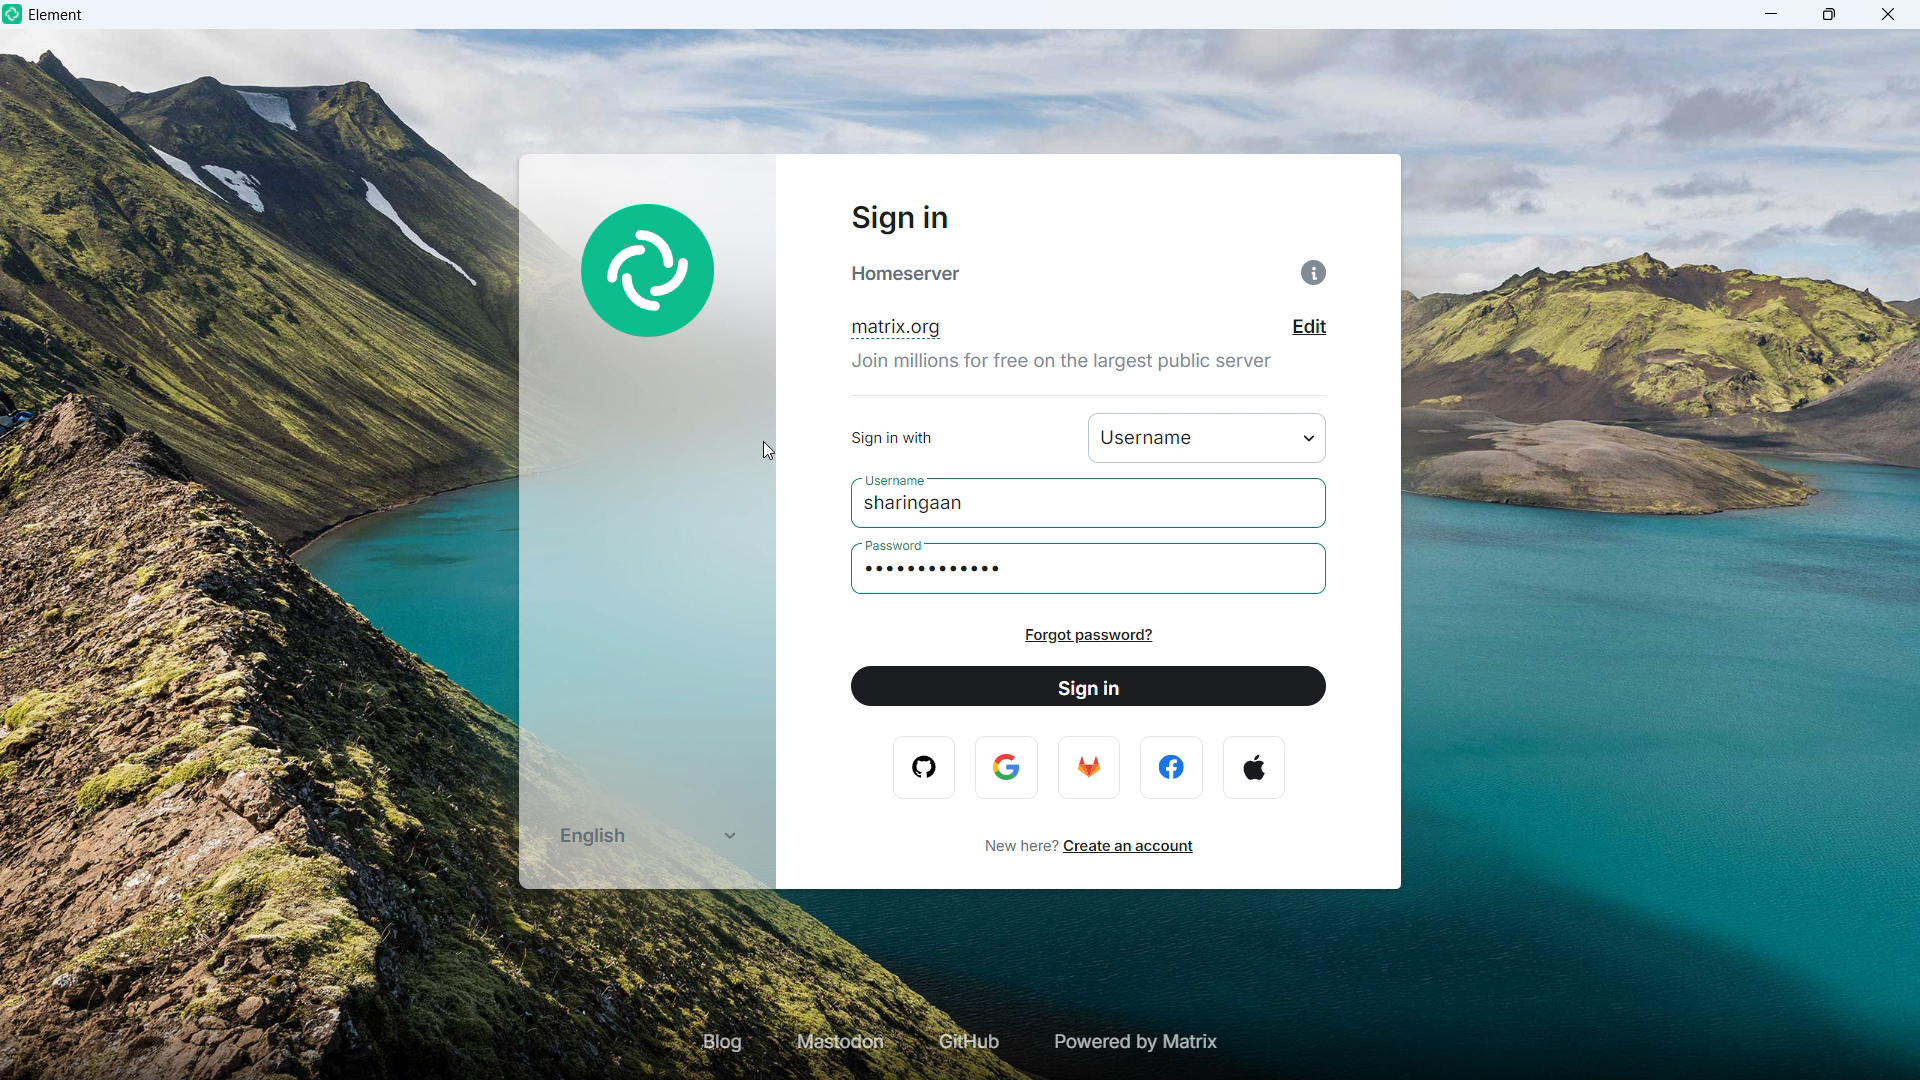 The height and width of the screenshot is (1080, 1920). What do you see at coordinates (908, 274) in the screenshot?
I see `home Server ` at bounding box center [908, 274].